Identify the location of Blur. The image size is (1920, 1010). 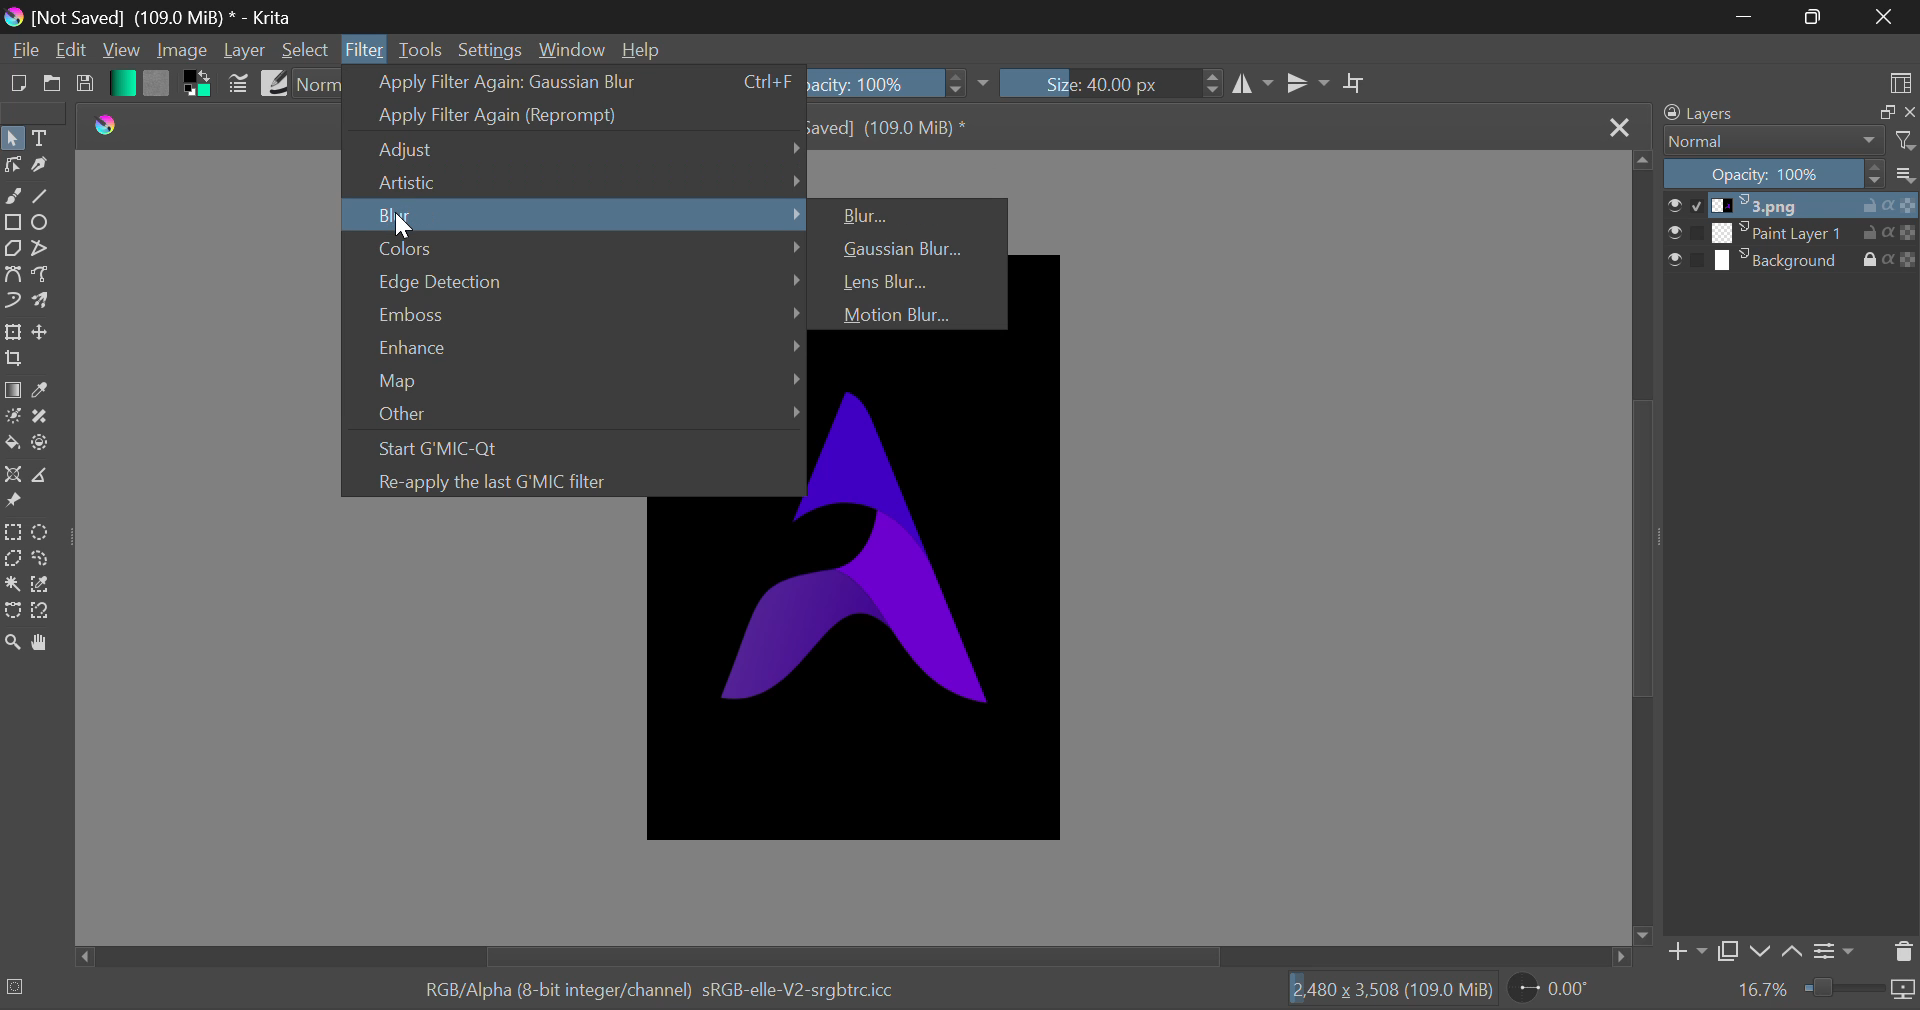
(574, 214).